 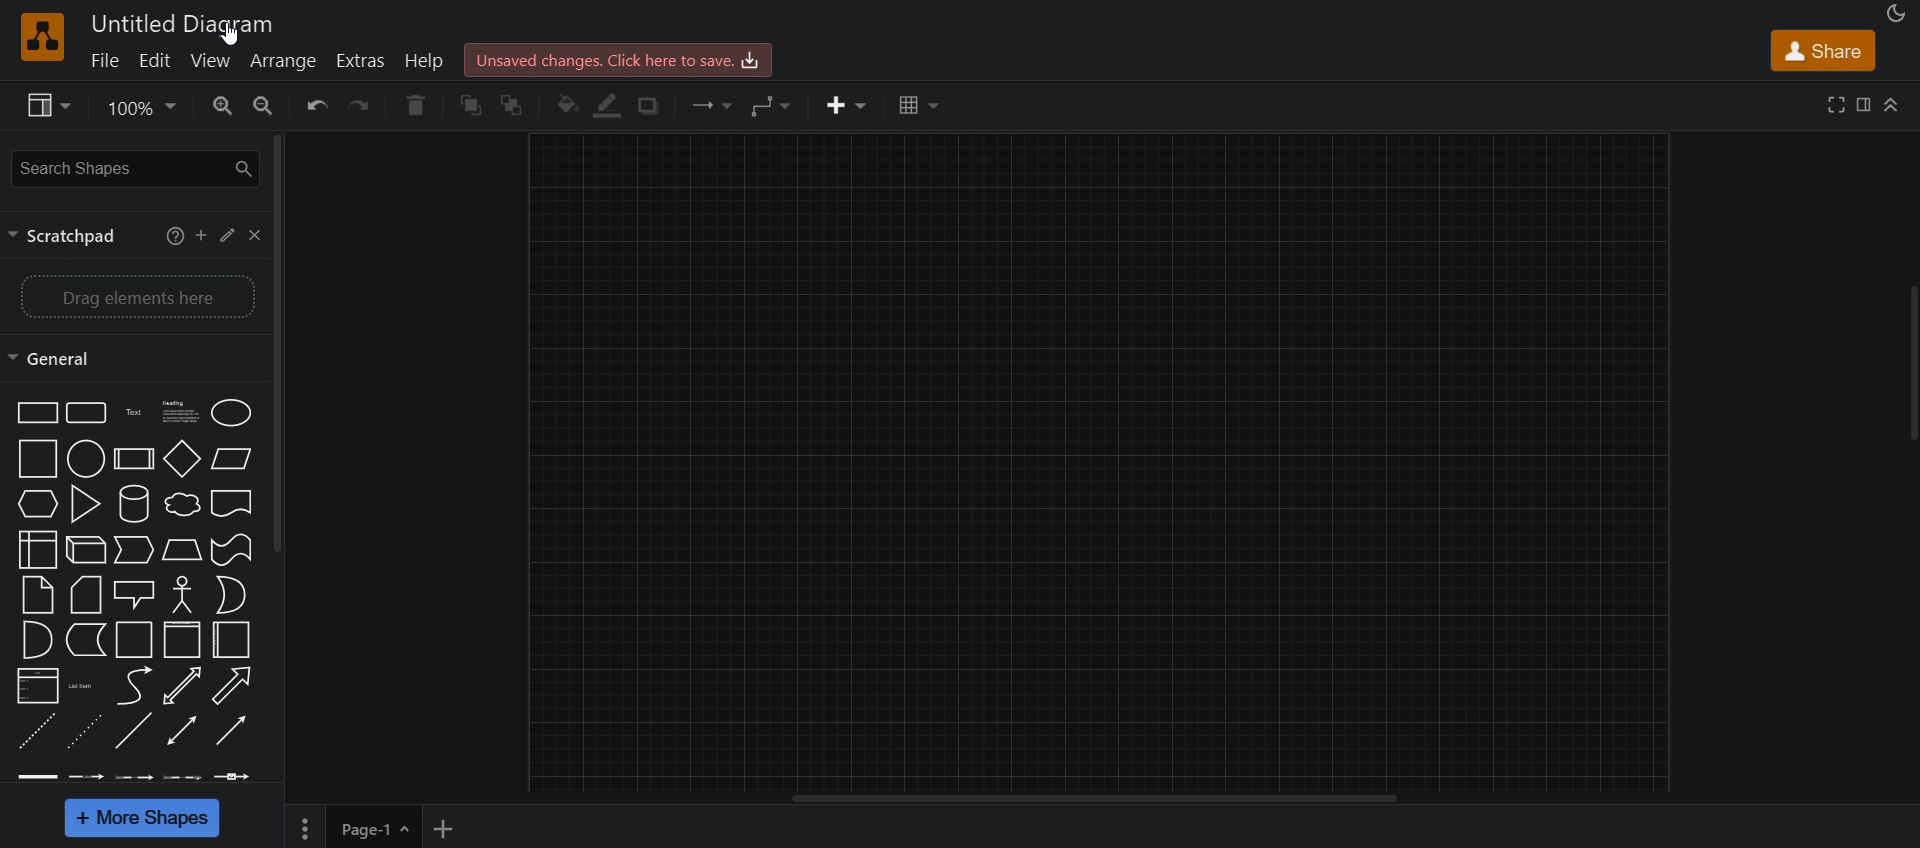 I want to click on line color, so click(x=609, y=105).